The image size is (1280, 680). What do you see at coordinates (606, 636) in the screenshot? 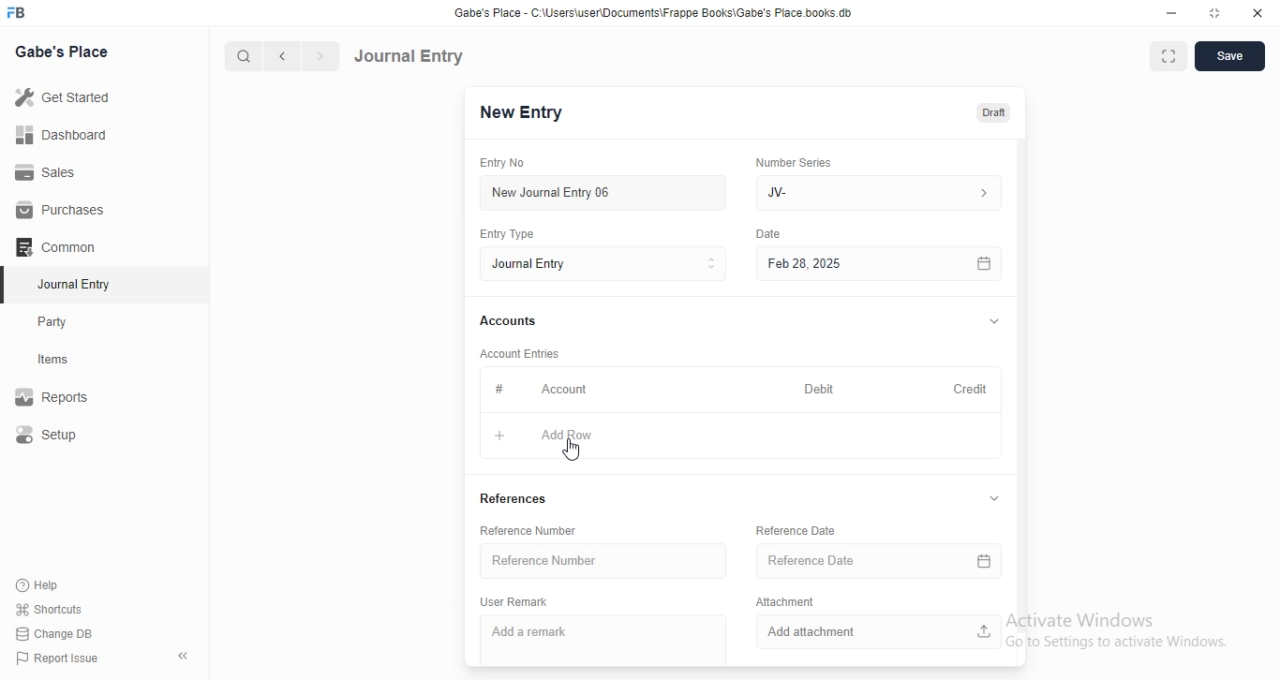
I see `Add a remark` at bounding box center [606, 636].